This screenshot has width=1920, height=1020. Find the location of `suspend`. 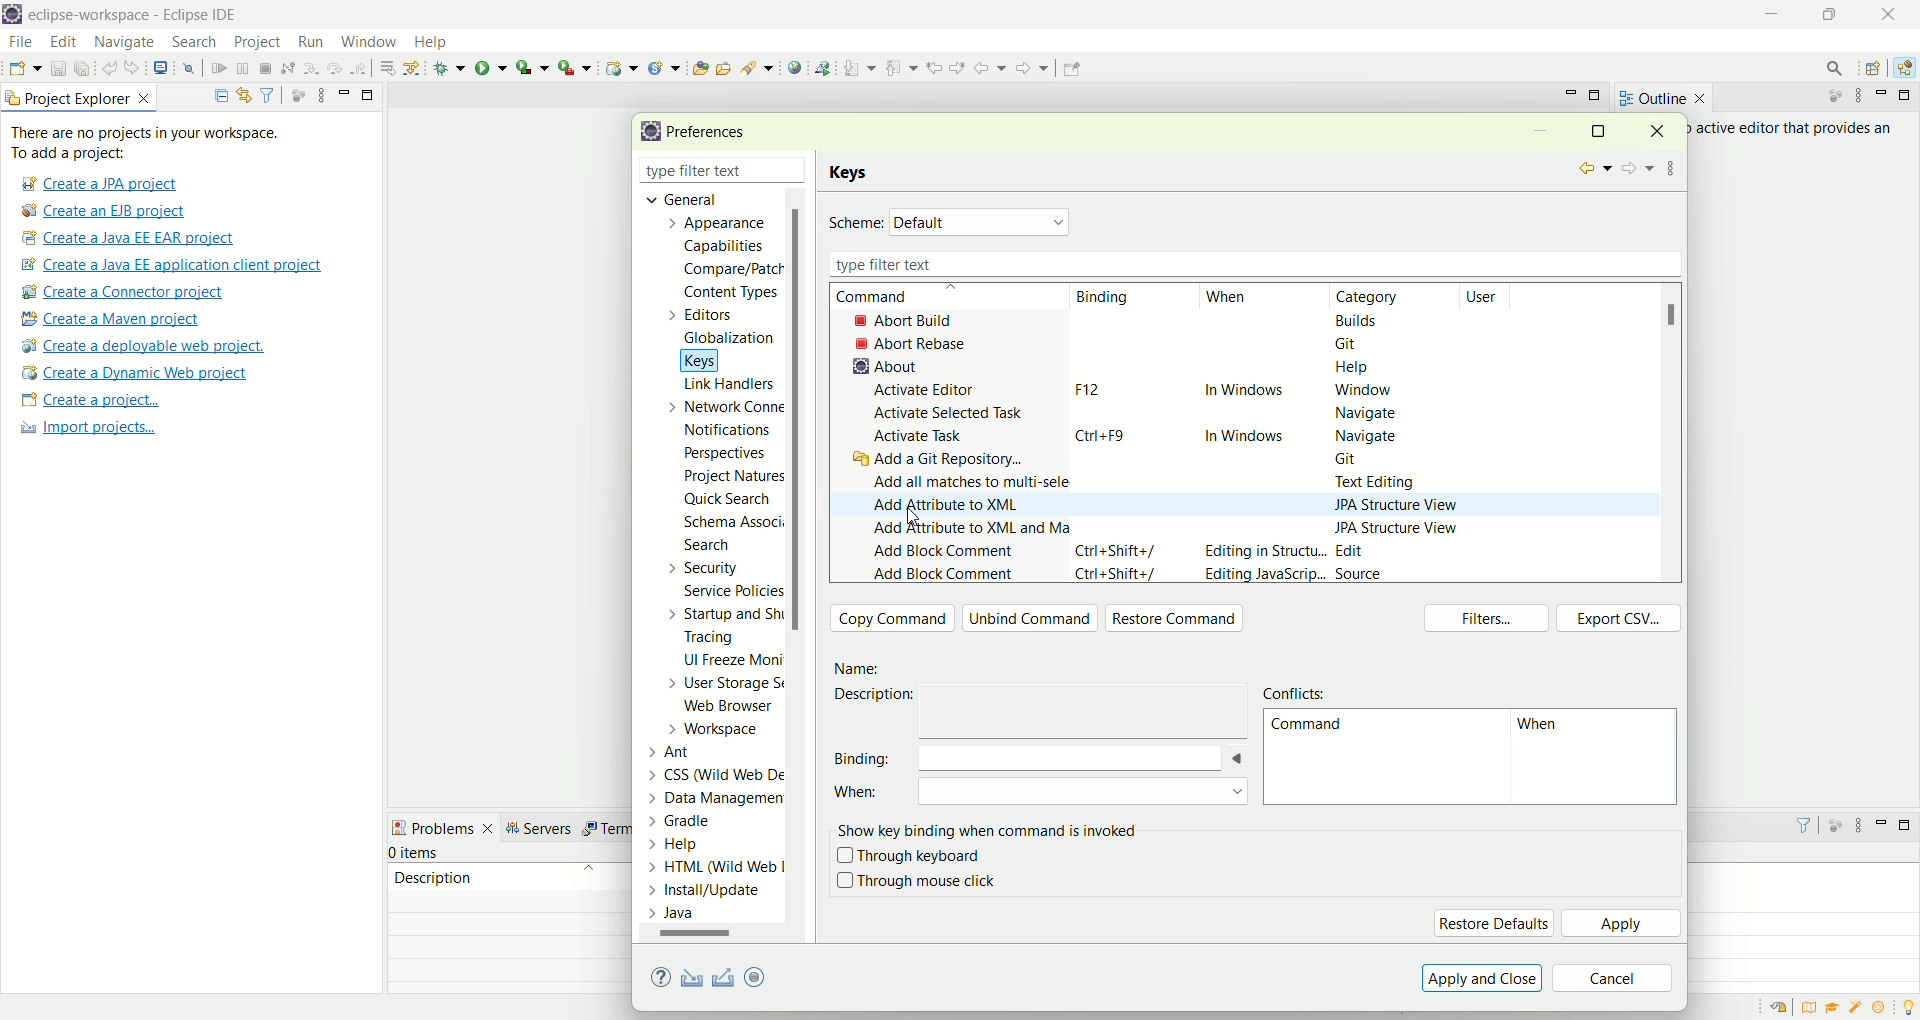

suspend is located at coordinates (243, 70).